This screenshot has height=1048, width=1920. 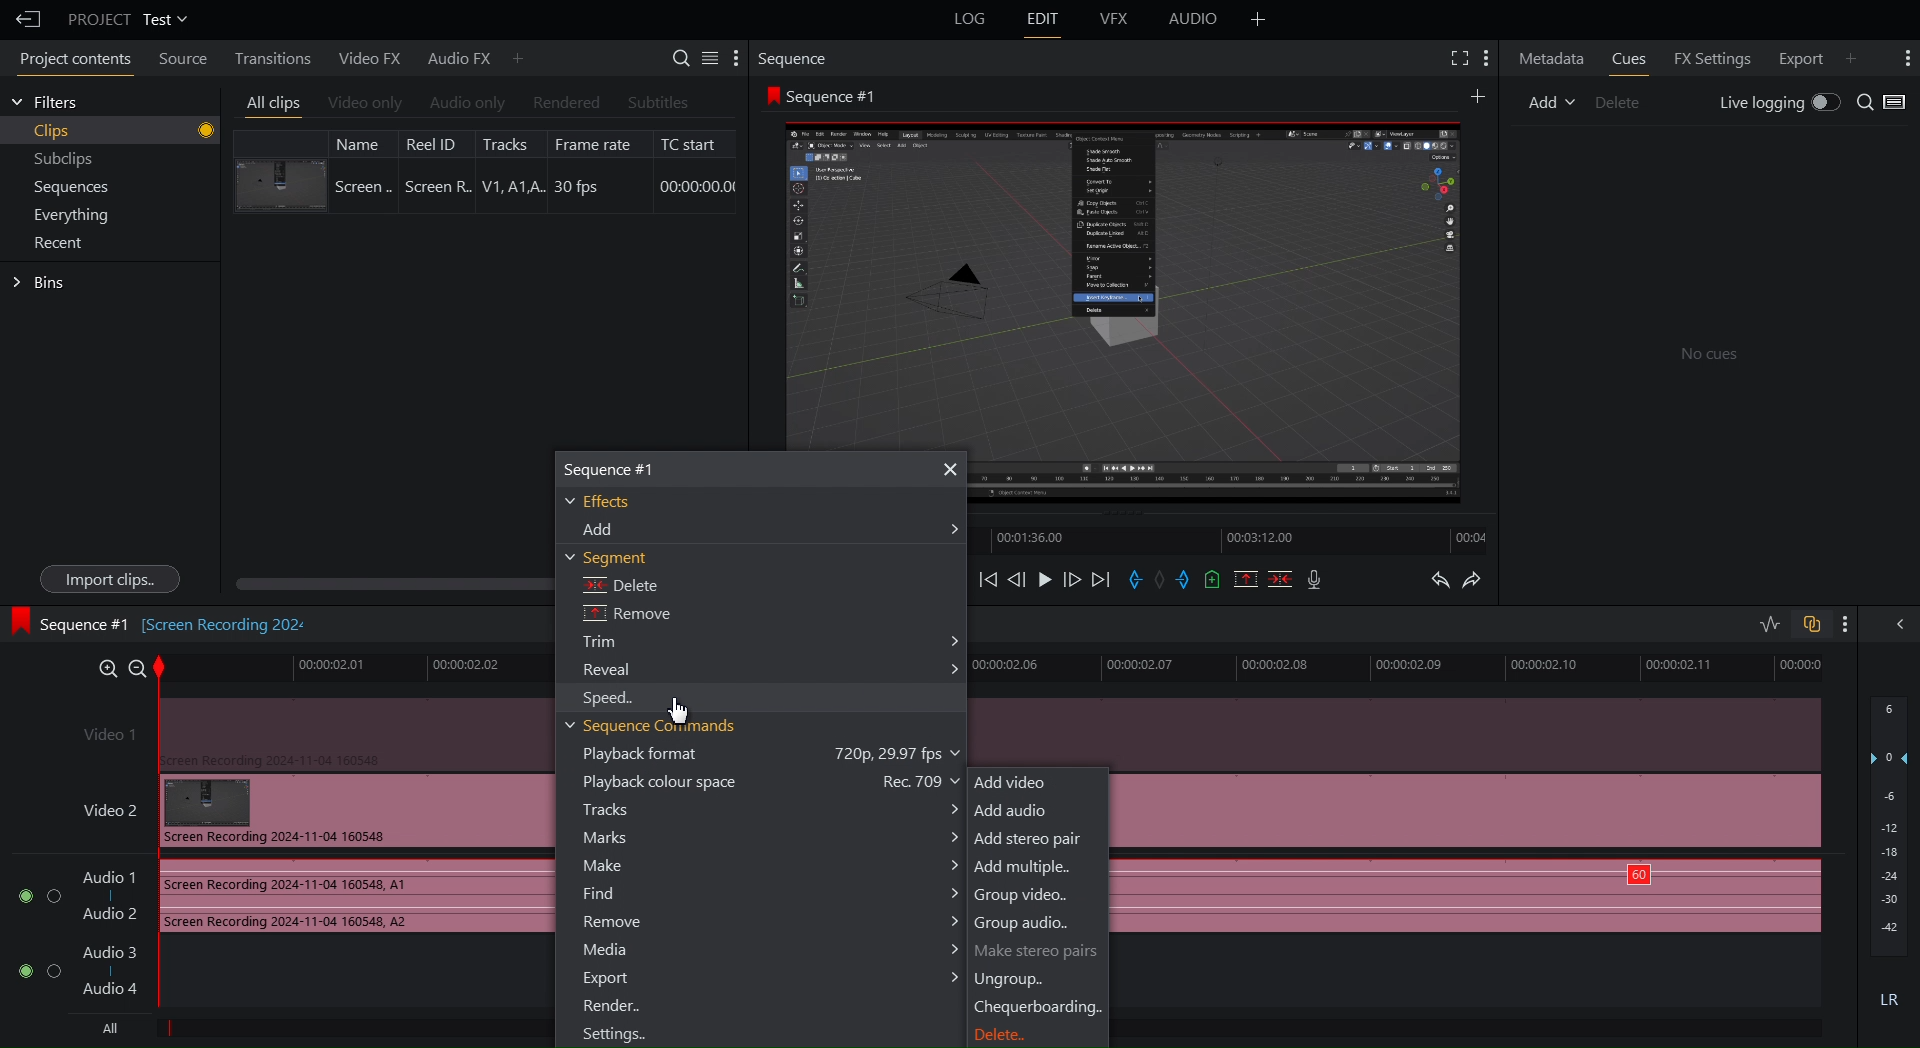 What do you see at coordinates (45, 102) in the screenshot?
I see `Filters` at bounding box center [45, 102].